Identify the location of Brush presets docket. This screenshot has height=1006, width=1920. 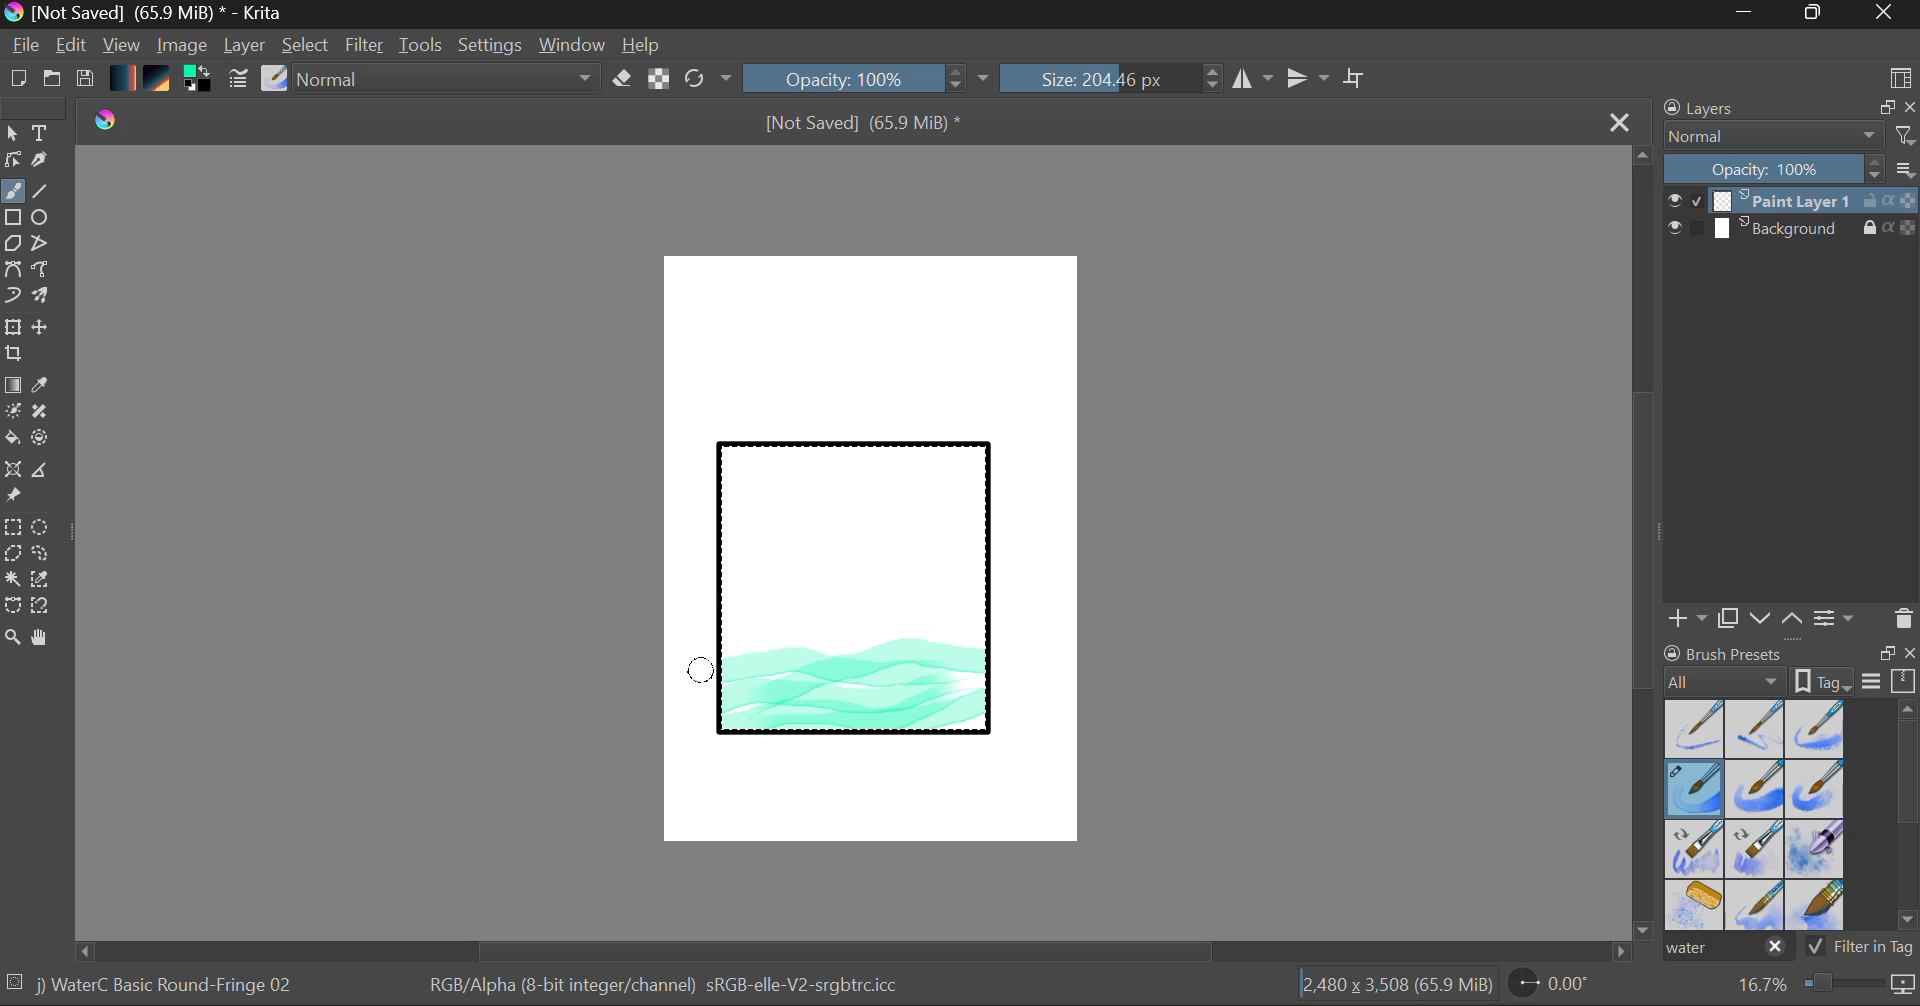
(1790, 667).